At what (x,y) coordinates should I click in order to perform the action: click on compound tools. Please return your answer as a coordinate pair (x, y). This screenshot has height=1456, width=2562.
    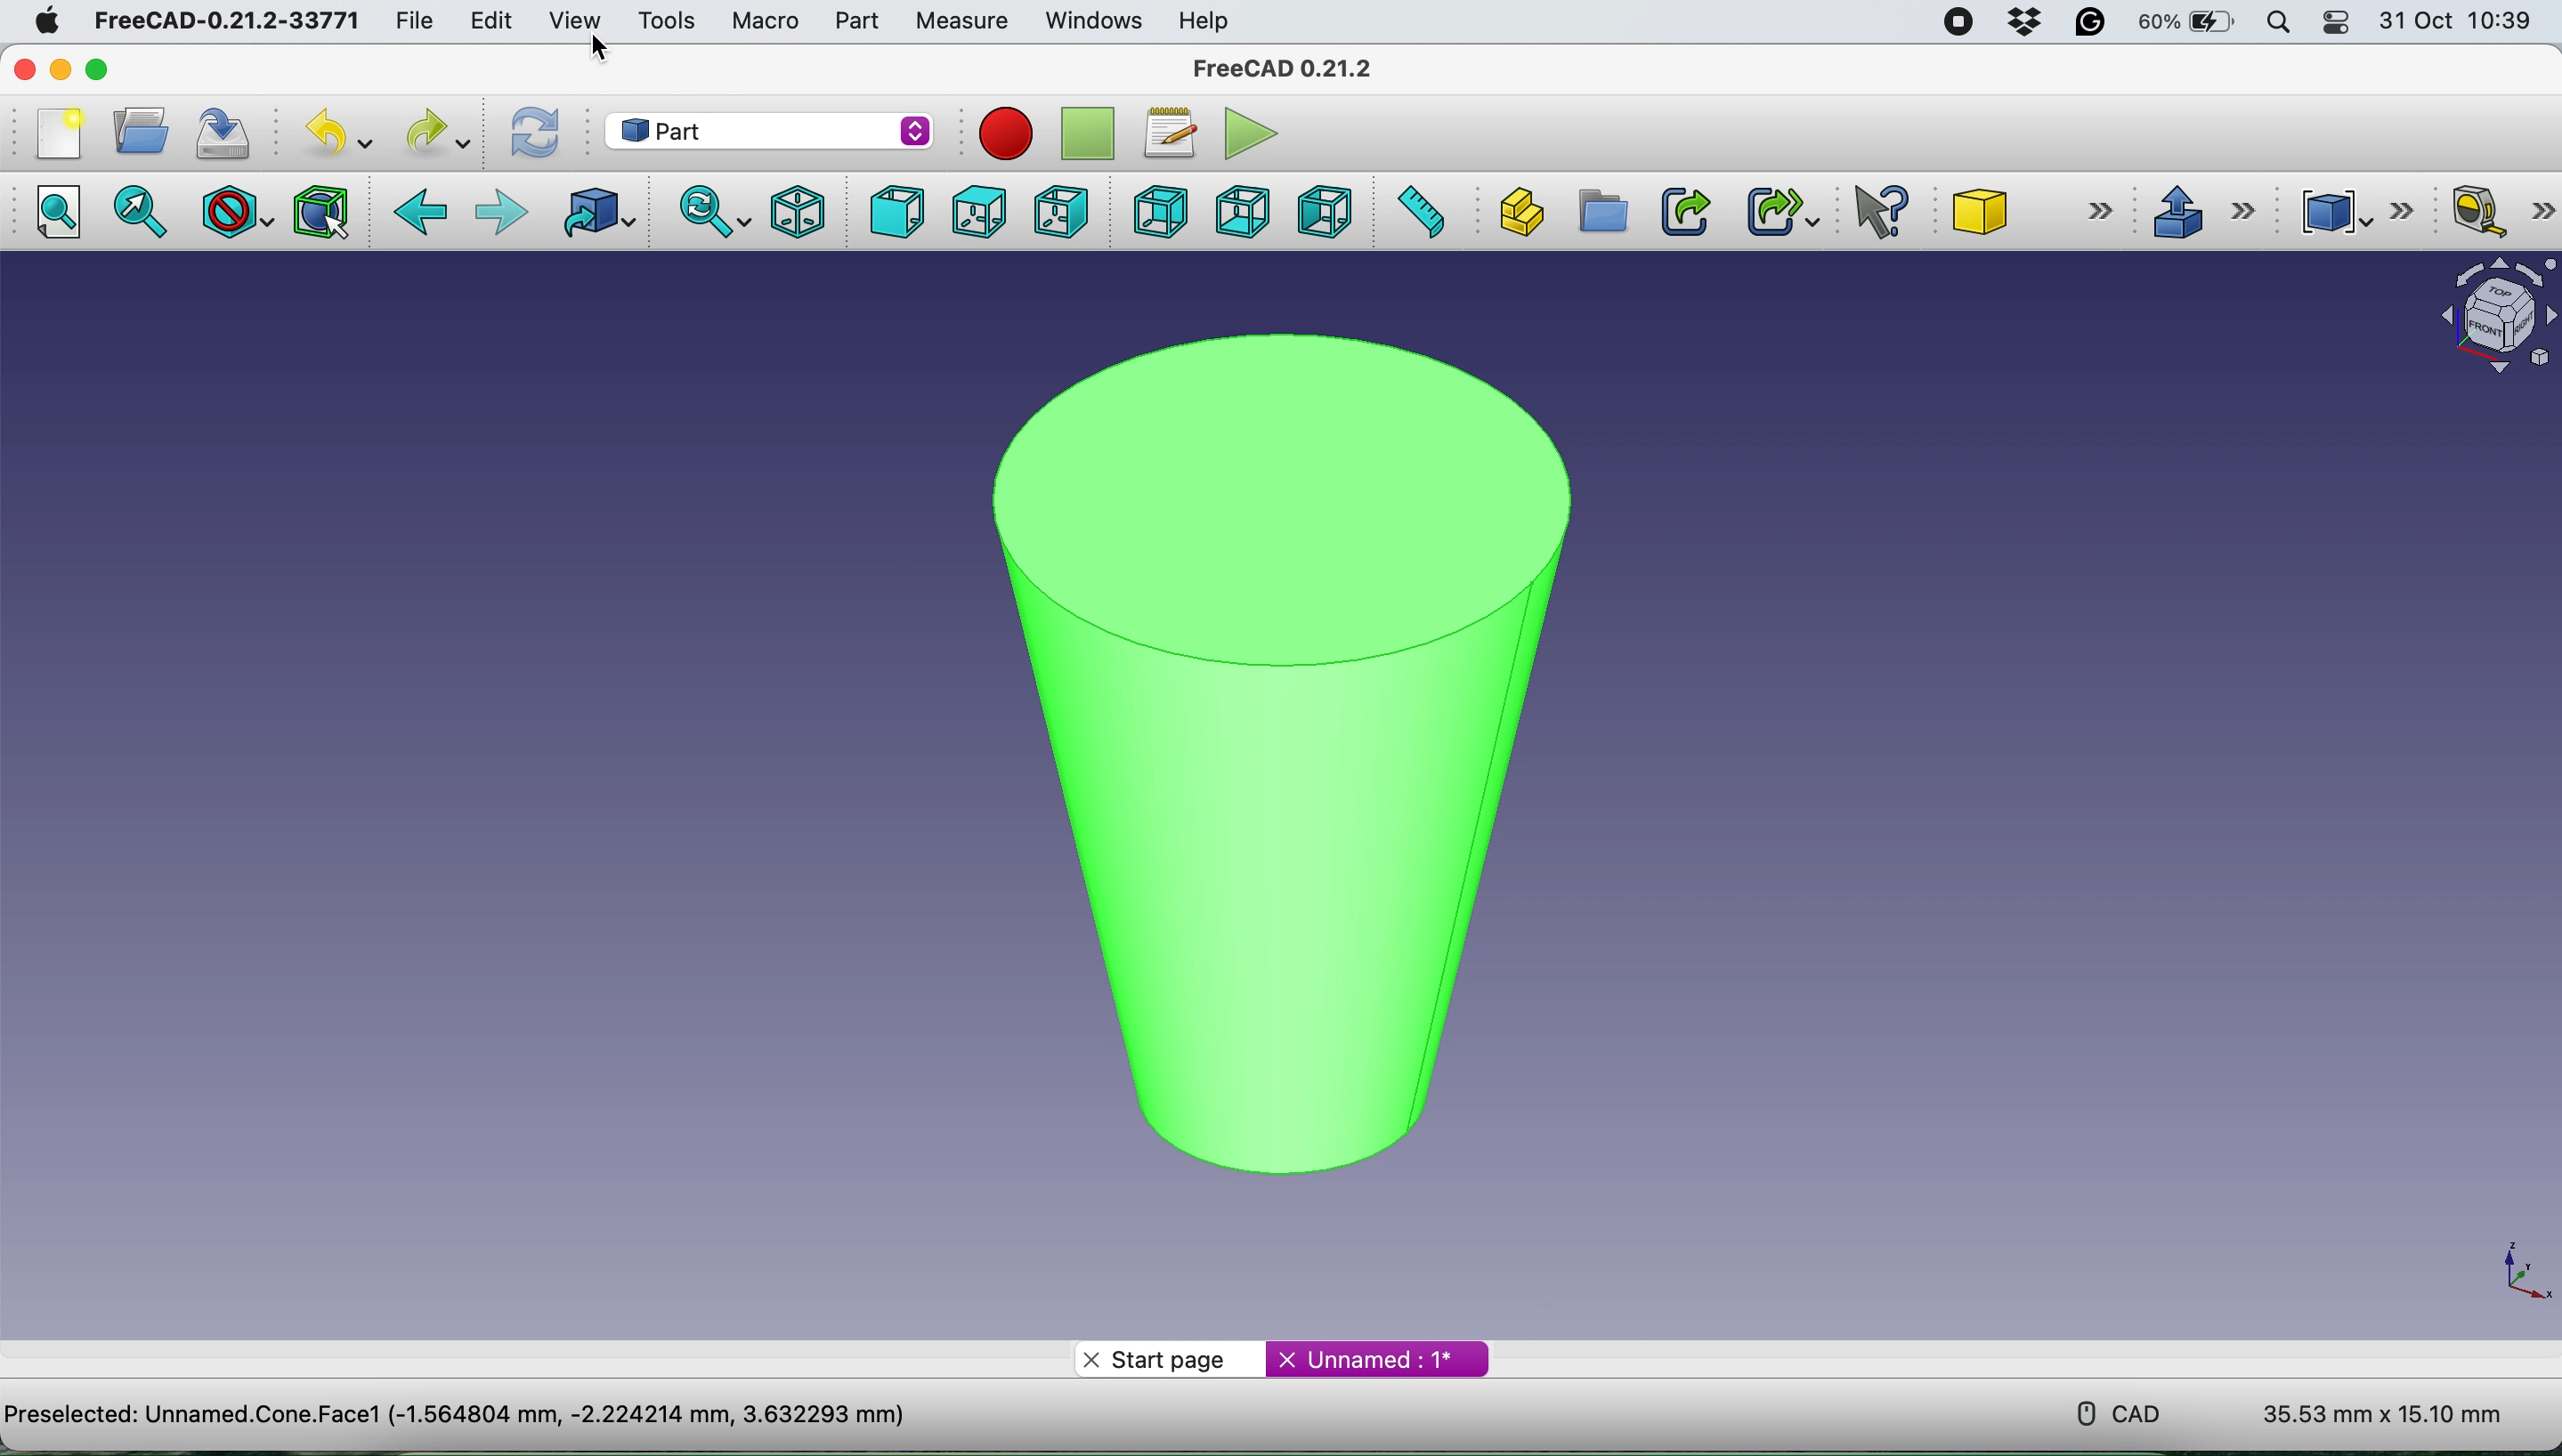
    Looking at the image, I should click on (2351, 208).